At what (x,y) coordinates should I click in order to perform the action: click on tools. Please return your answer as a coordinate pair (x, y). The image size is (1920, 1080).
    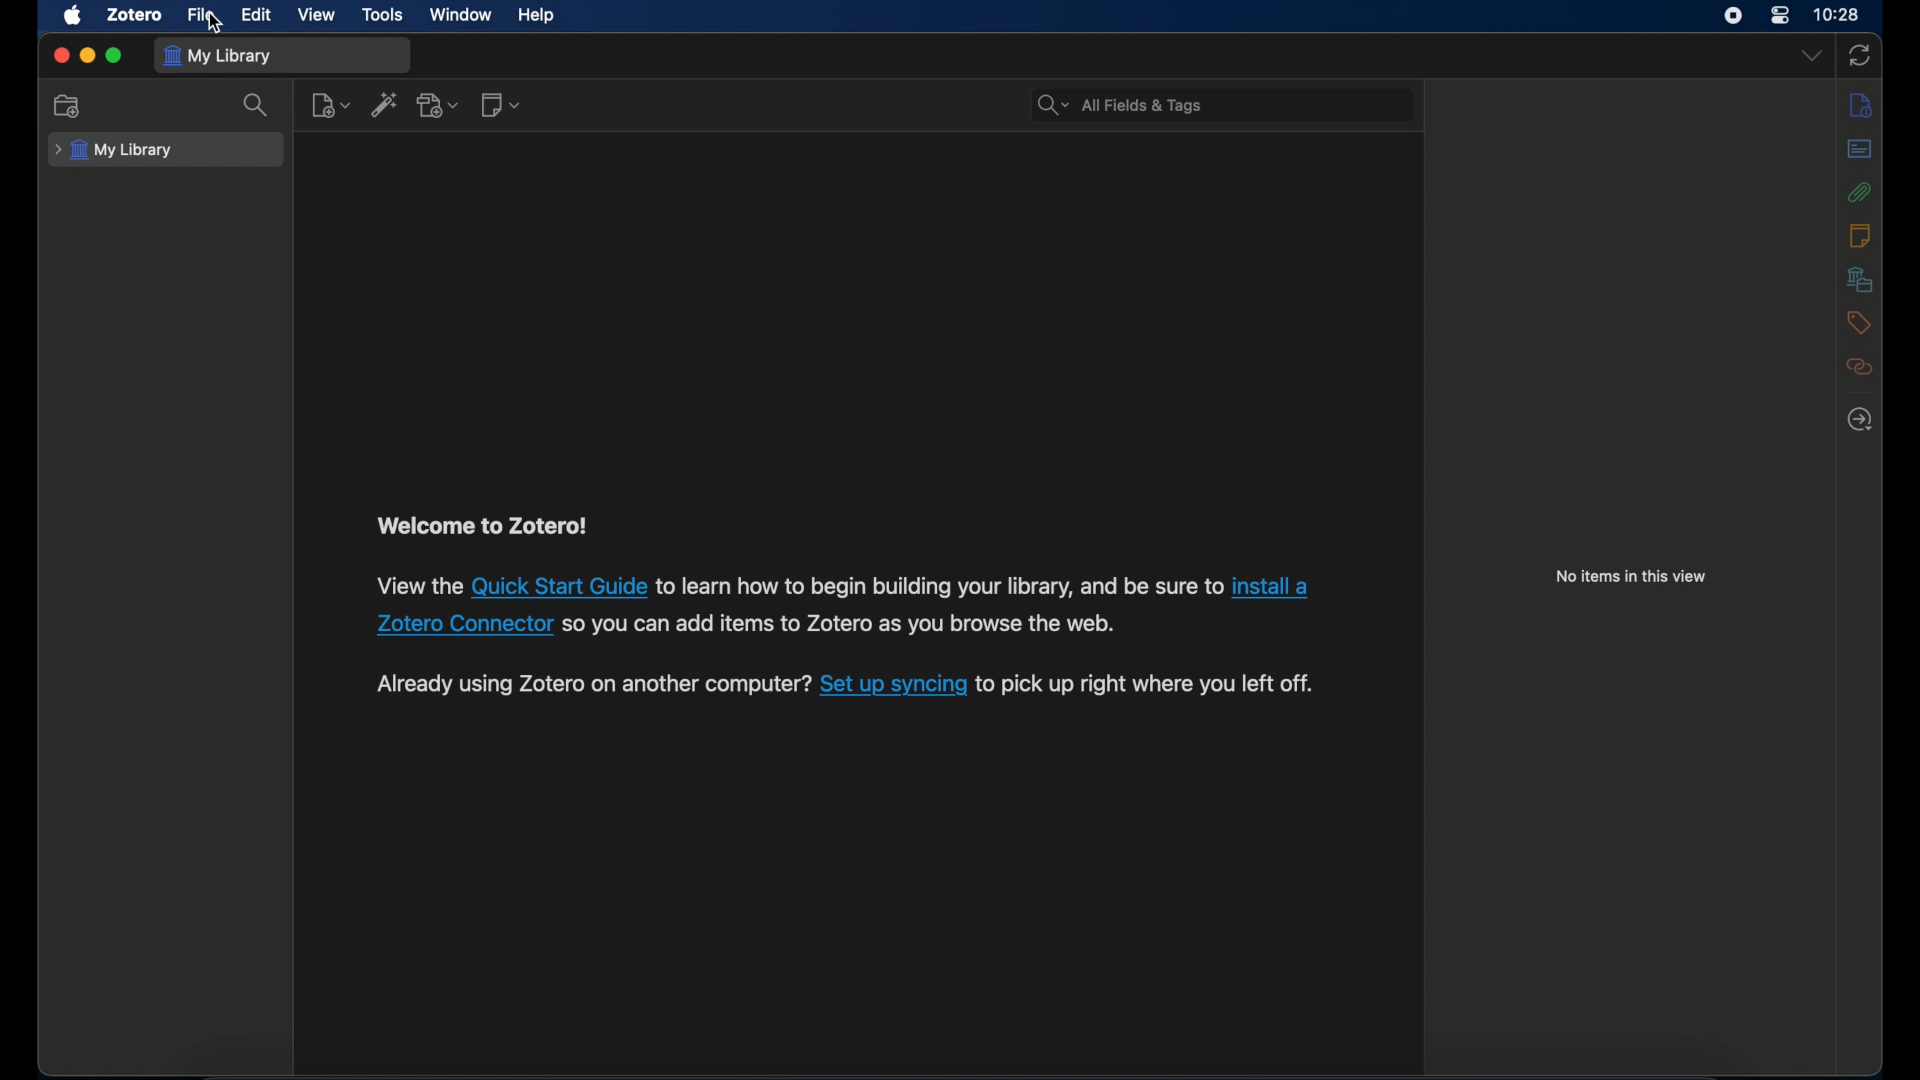
    Looking at the image, I should click on (382, 15).